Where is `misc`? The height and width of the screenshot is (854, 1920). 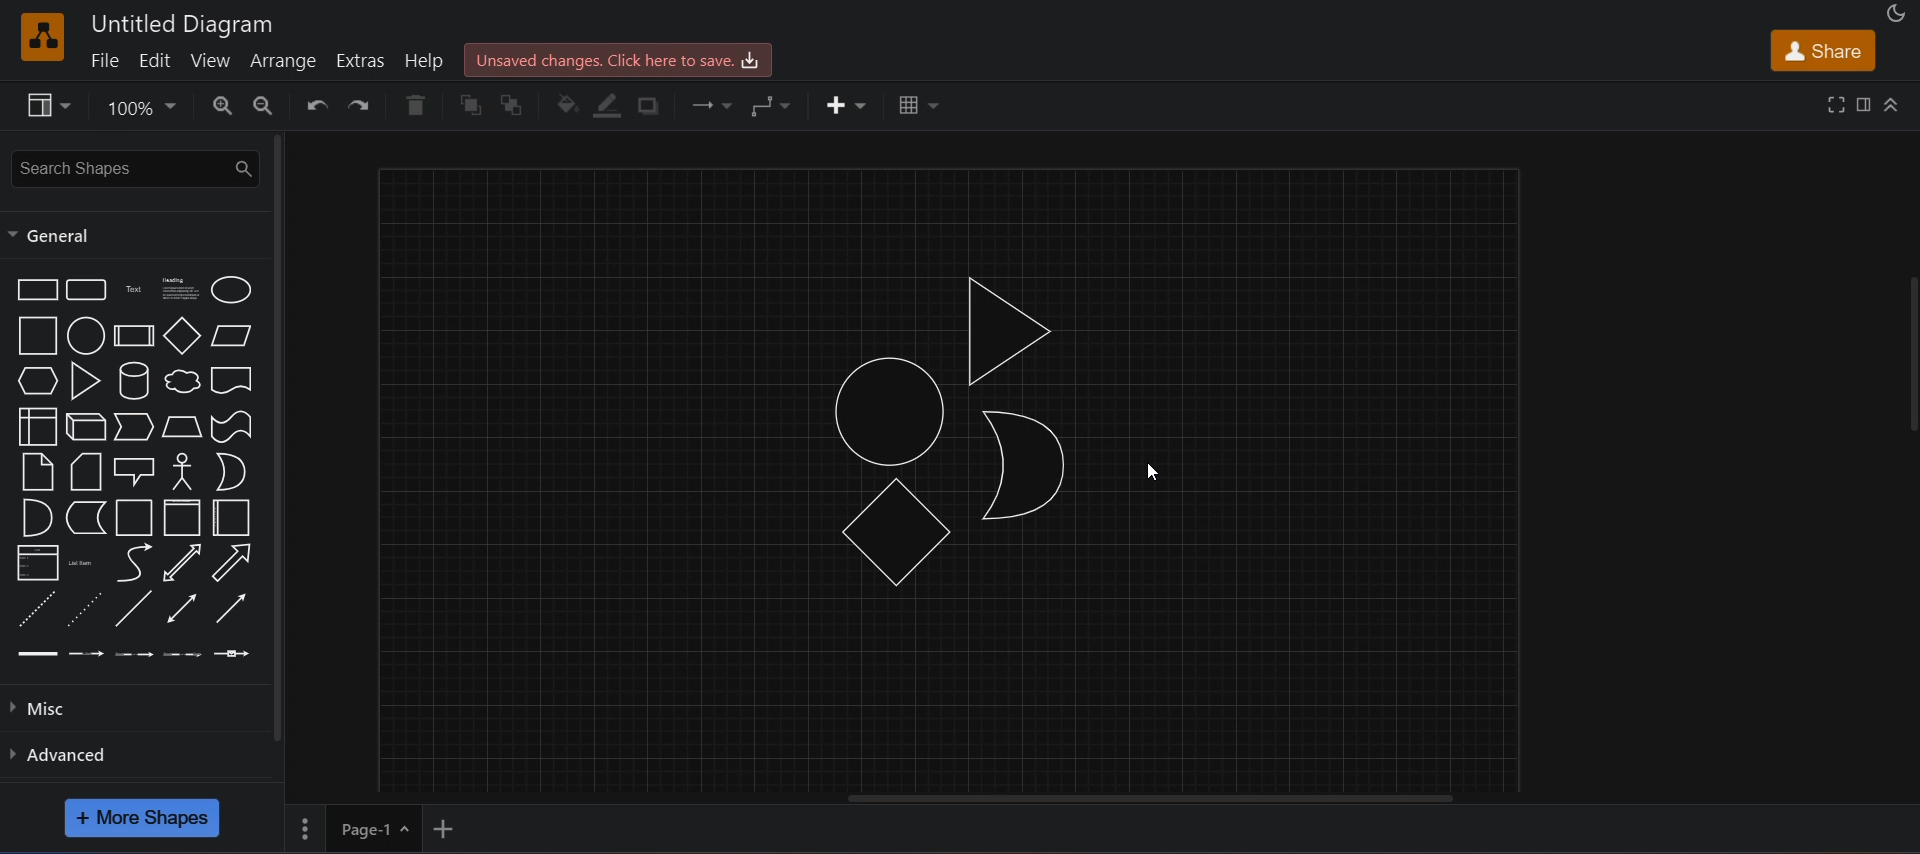 misc is located at coordinates (45, 711).